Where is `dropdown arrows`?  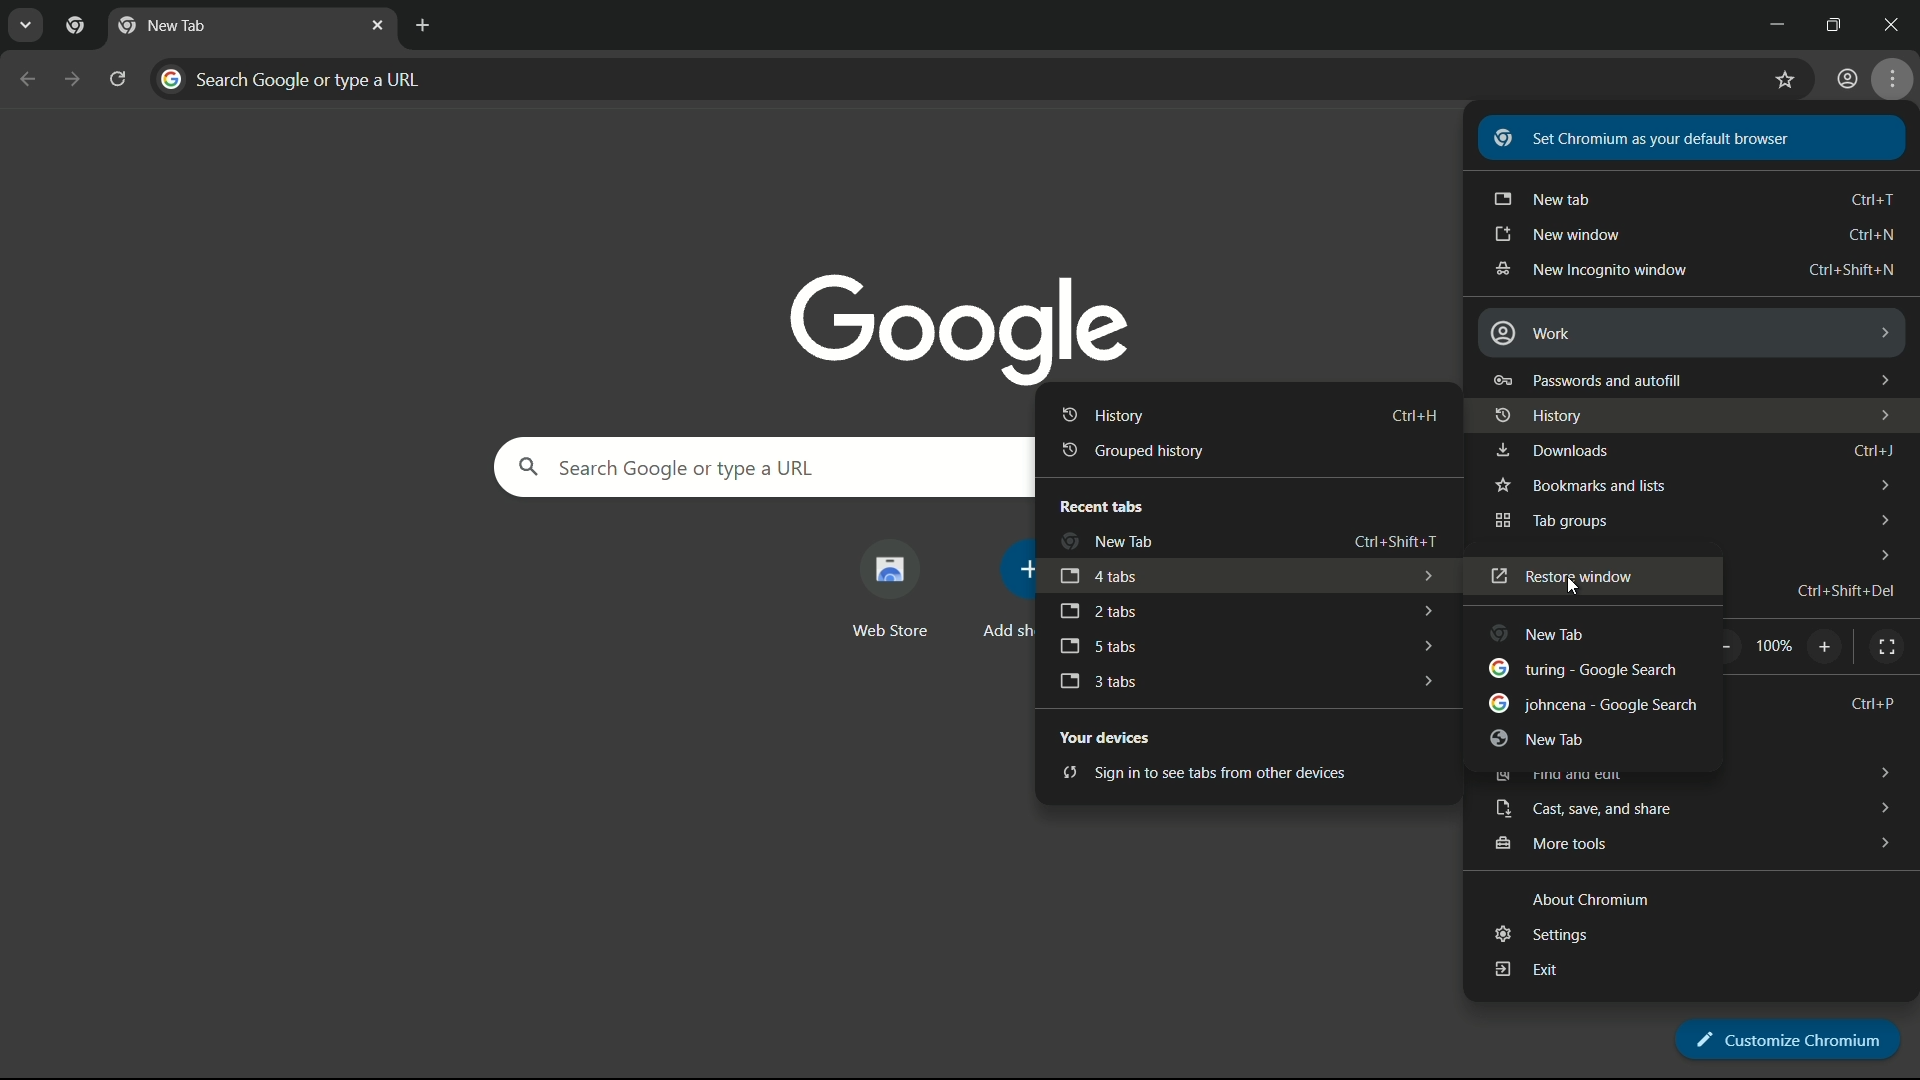
dropdown arrows is located at coordinates (1885, 808).